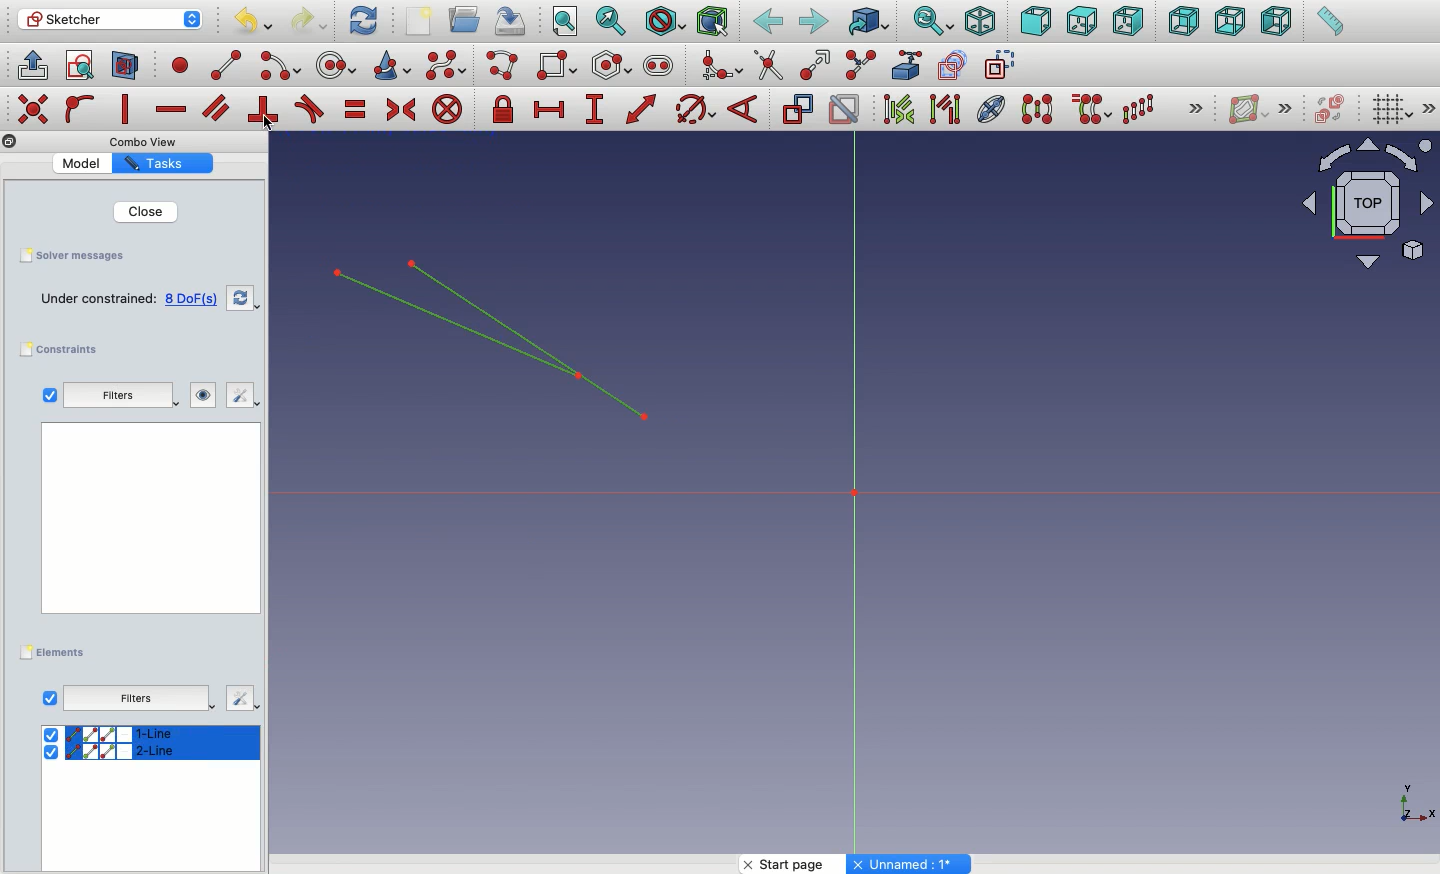  I want to click on , so click(1192, 107).